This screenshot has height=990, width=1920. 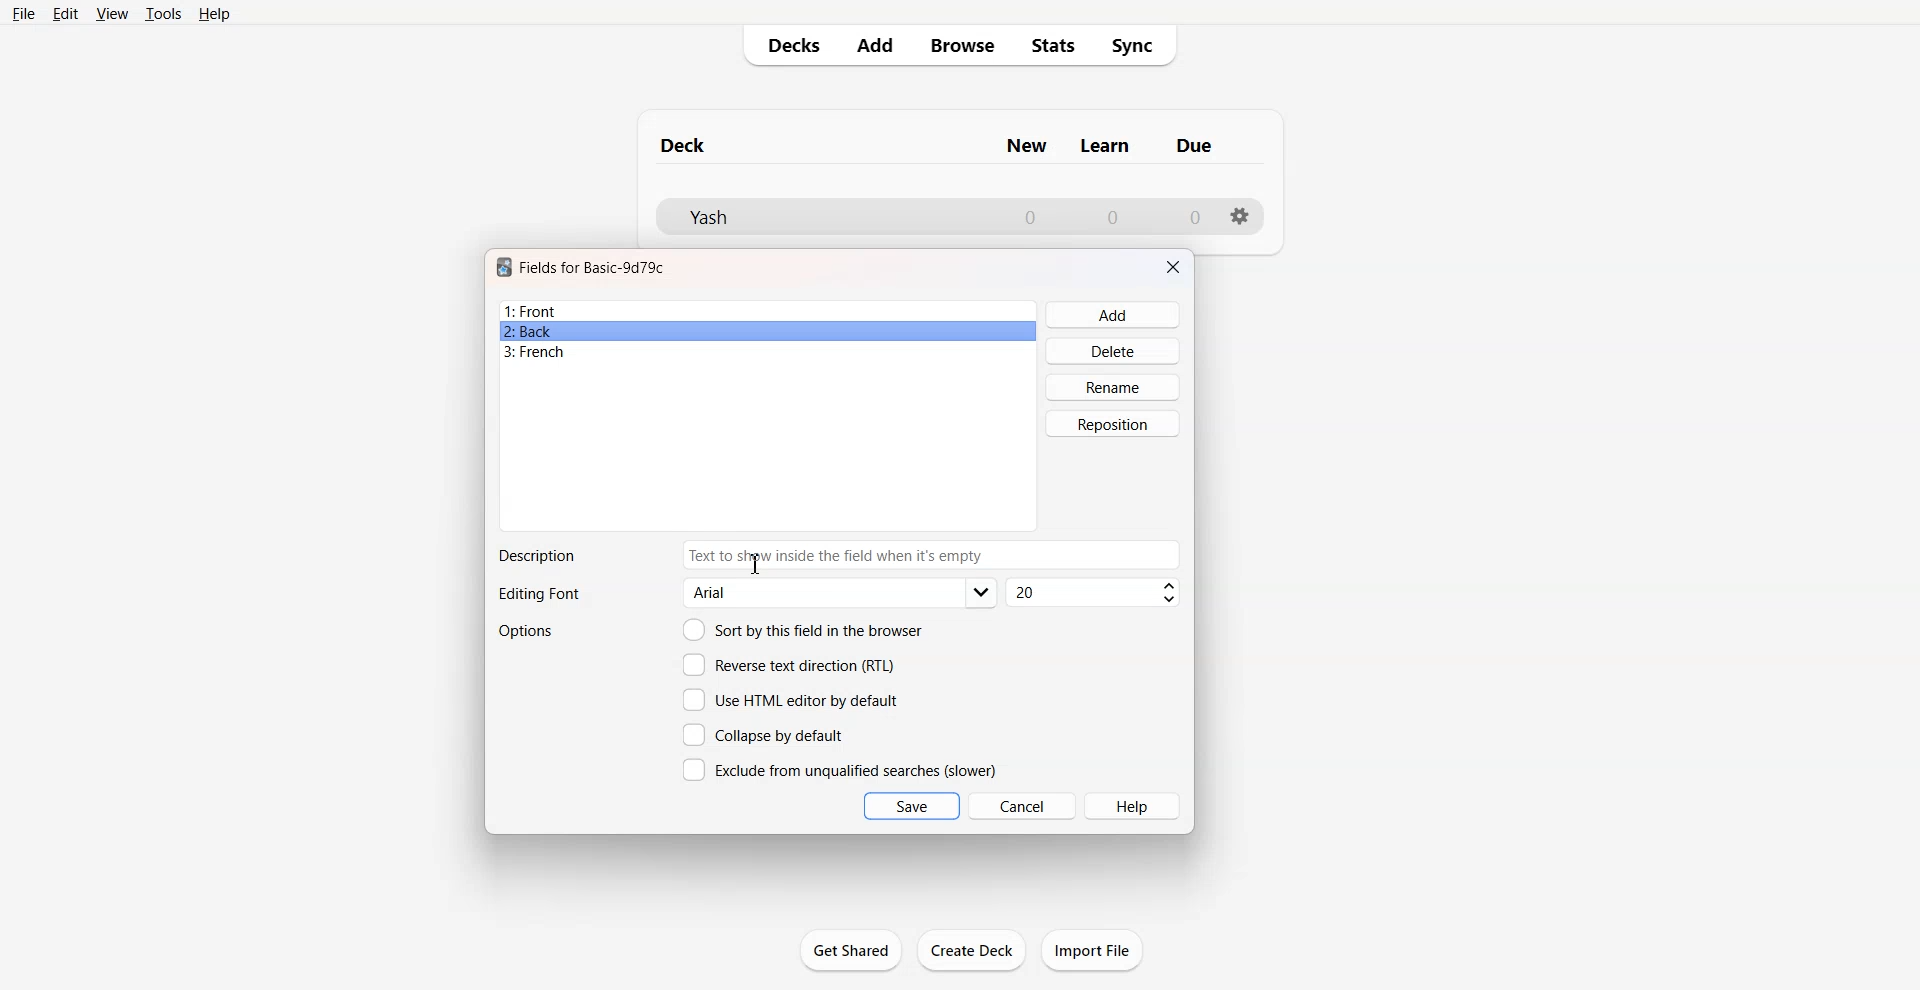 What do you see at coordinates (790, 700) in the screenshot?
I see `Use HTML editor by default` at bounding box center [790, 700].